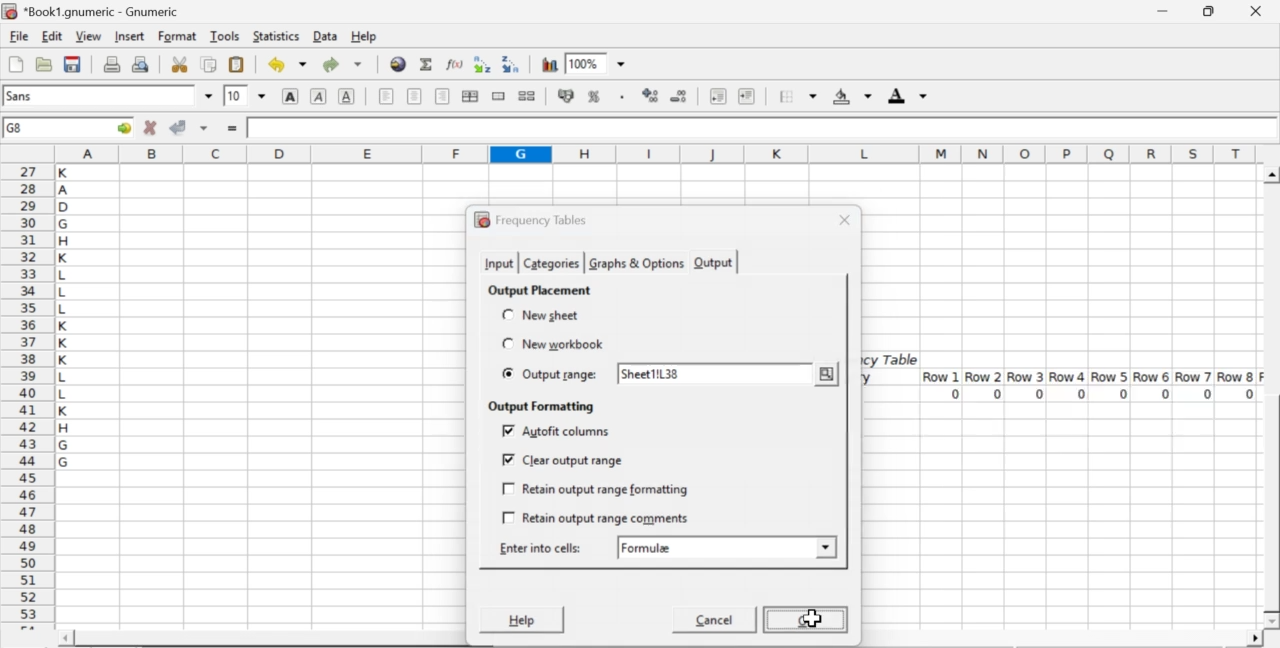  What do you see at coordinates (542, 314) in the screenshot?
I see `new sheet` at bounding box center [542, 314].